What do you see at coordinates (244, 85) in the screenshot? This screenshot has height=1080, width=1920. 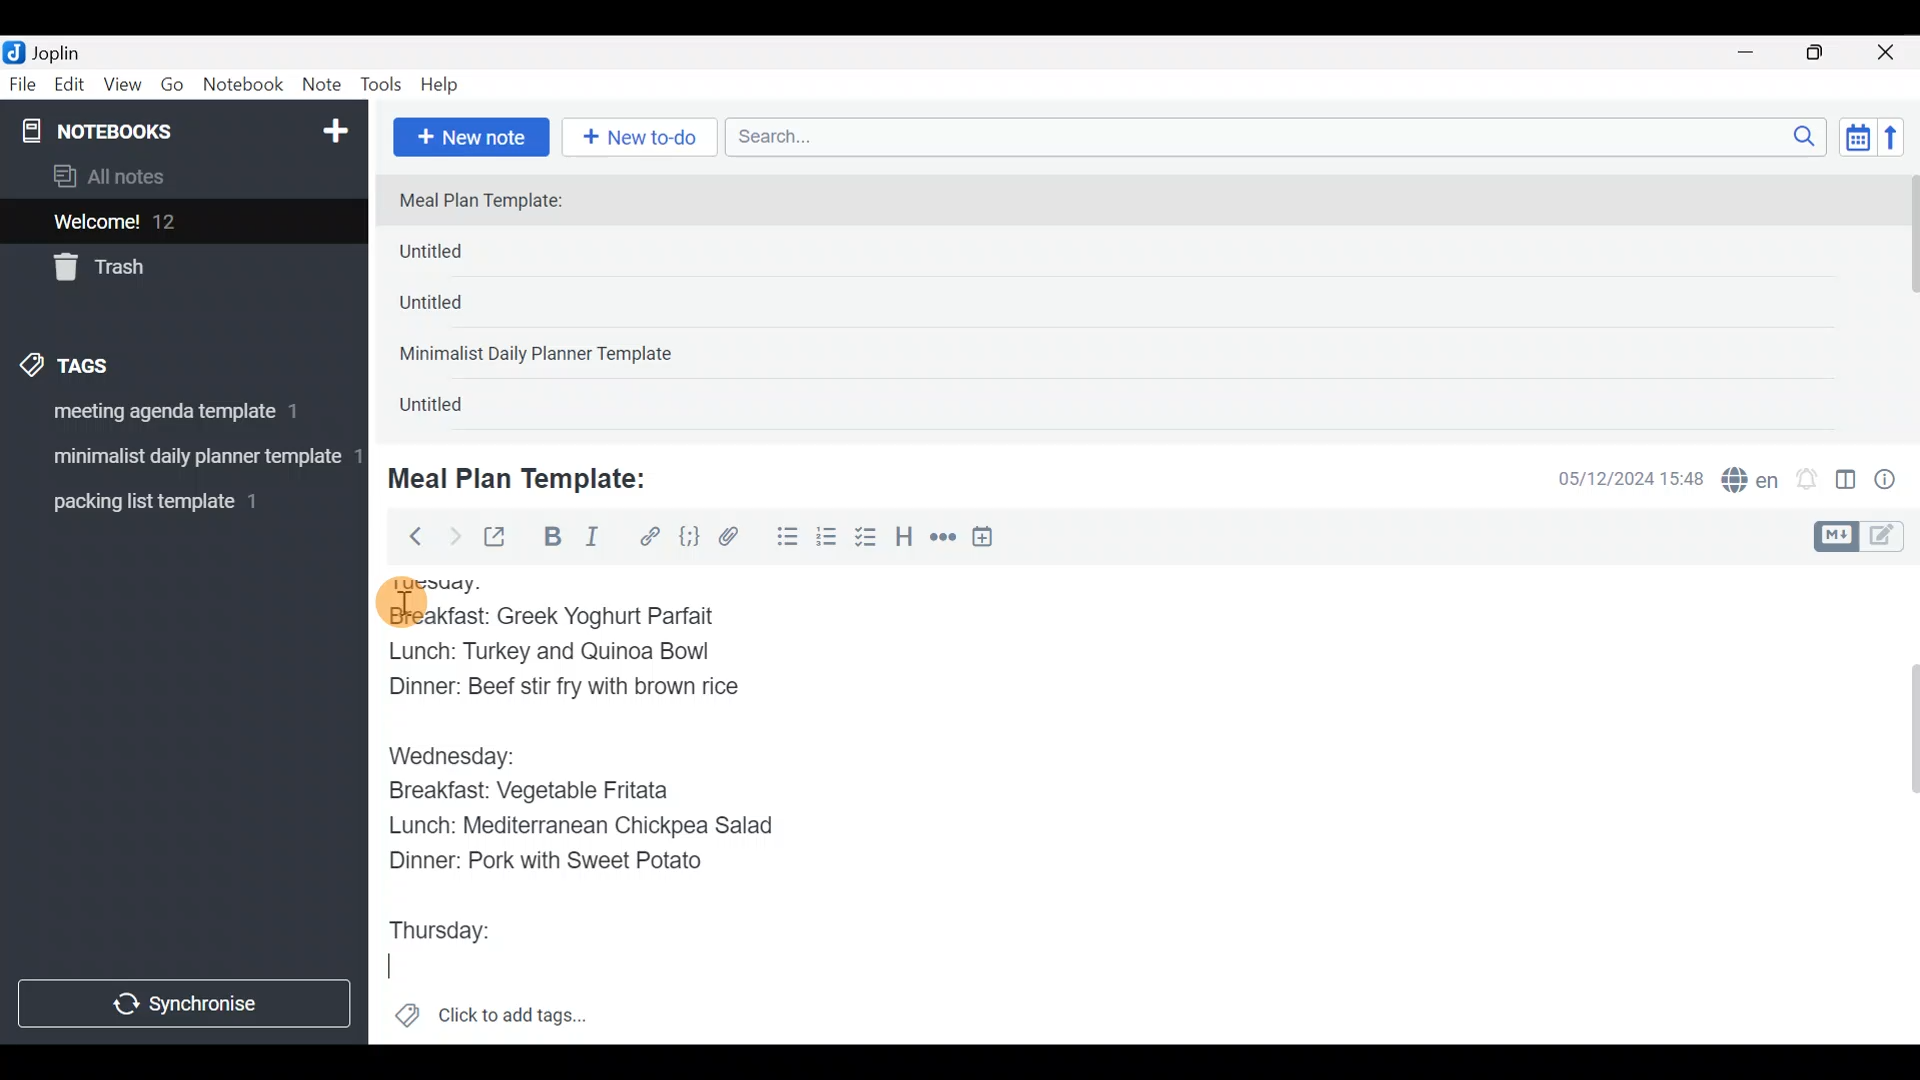 I see `Notebook` at bounding box center [244, 85].